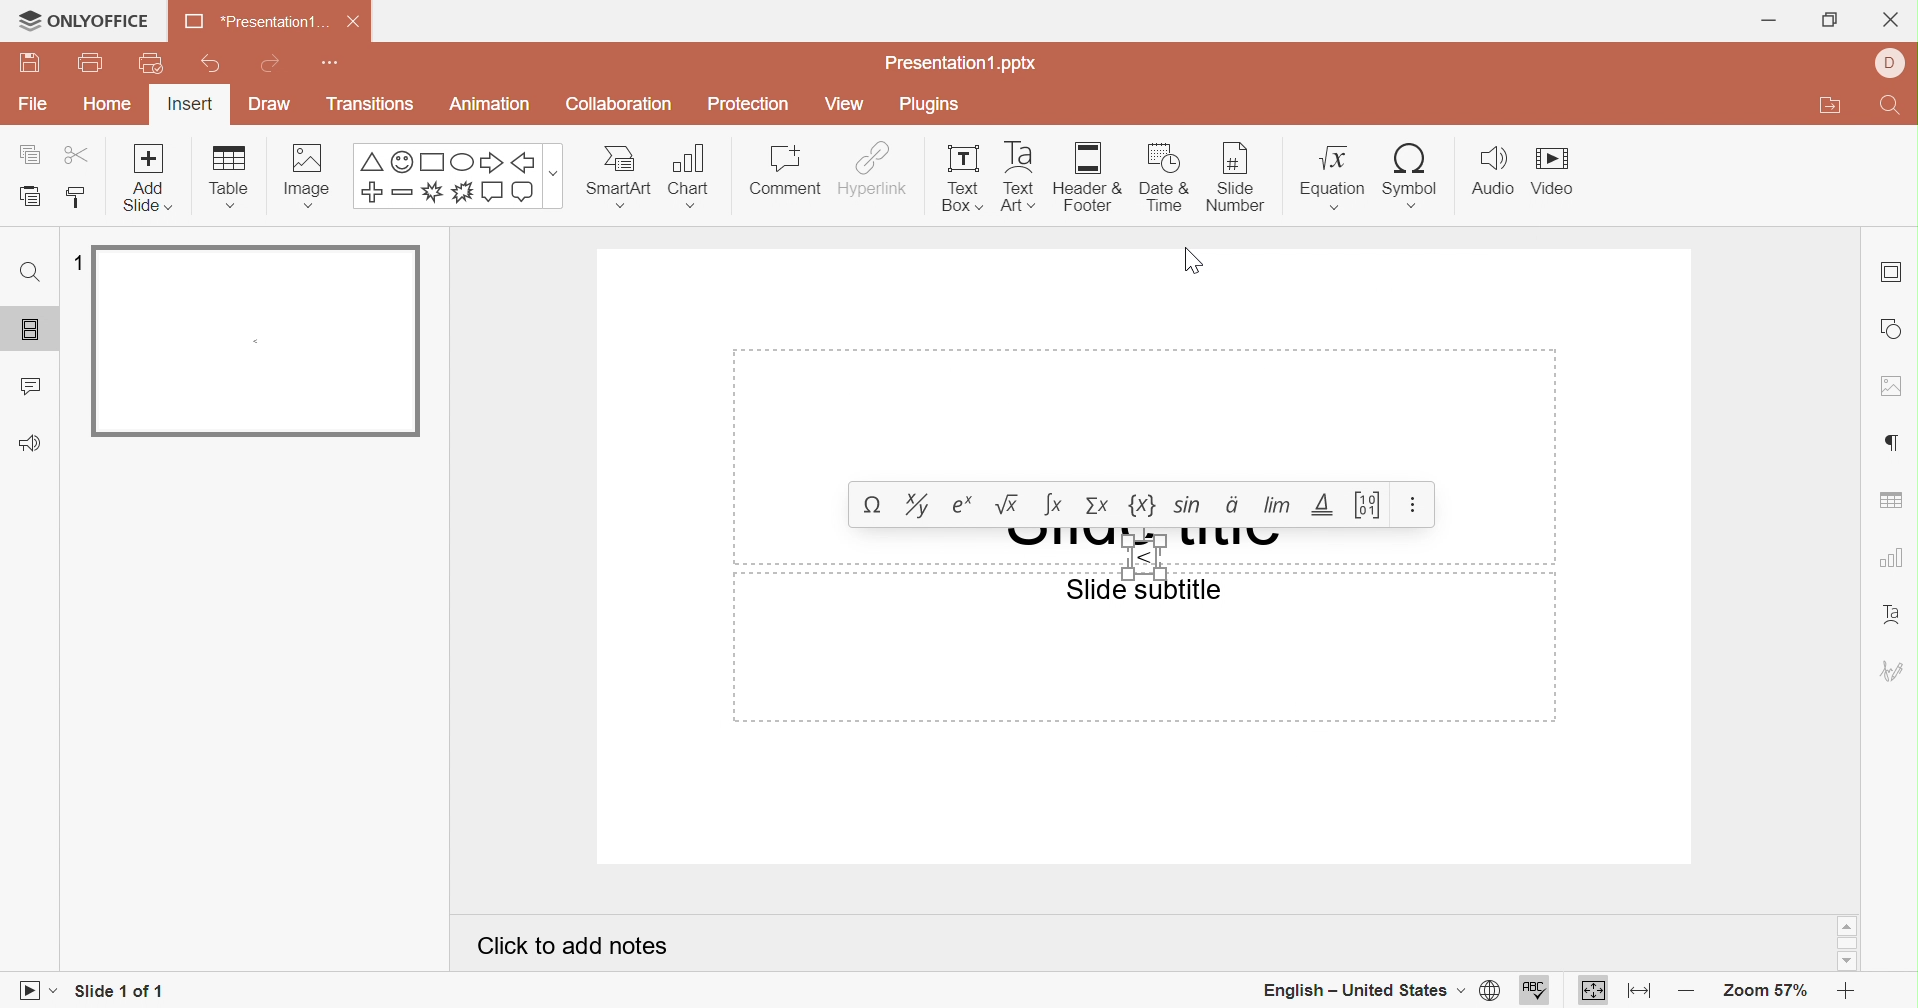 The image size is (1918, 1008). Describe the element at coordinates (1844, 925) in the screenshot. I see `Scroll Up` at that location.